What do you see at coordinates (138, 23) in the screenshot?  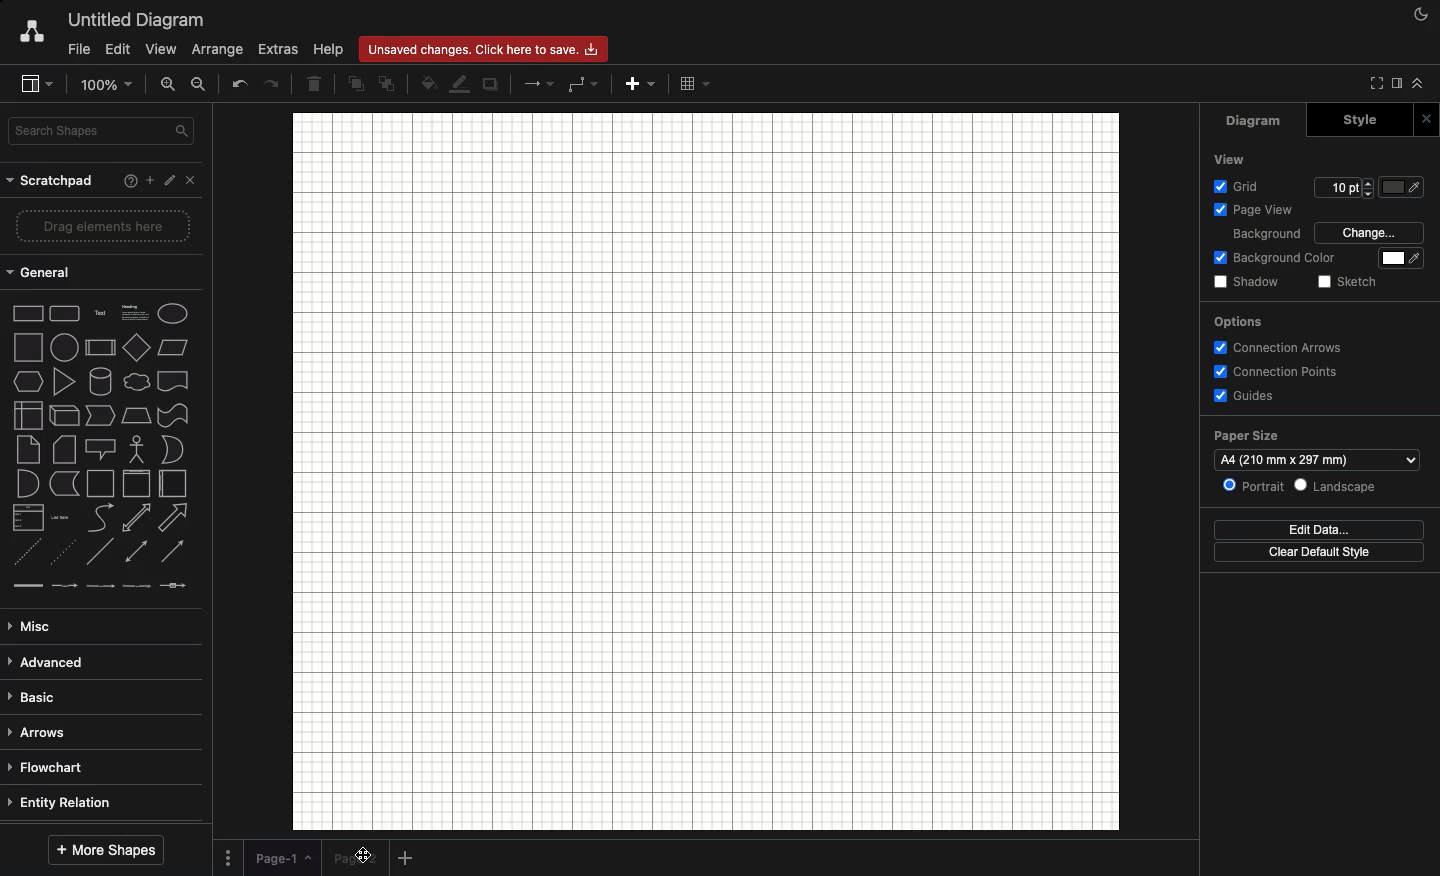 I see `Untitled diagram` at bounding box center [138, 23].